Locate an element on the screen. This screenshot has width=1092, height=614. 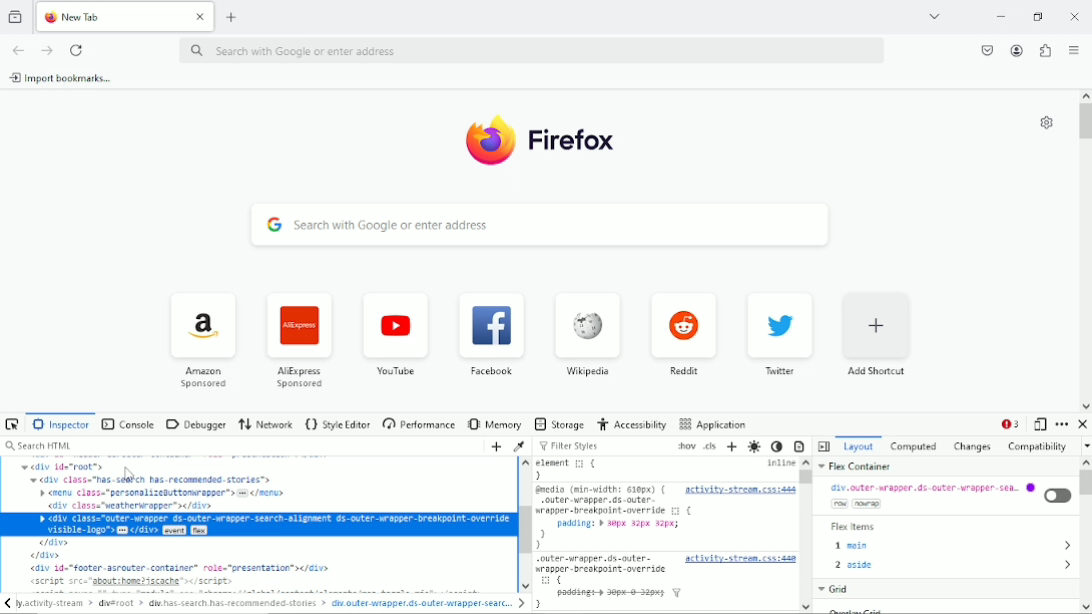
Filter styles is located at coordinates (569, 446).